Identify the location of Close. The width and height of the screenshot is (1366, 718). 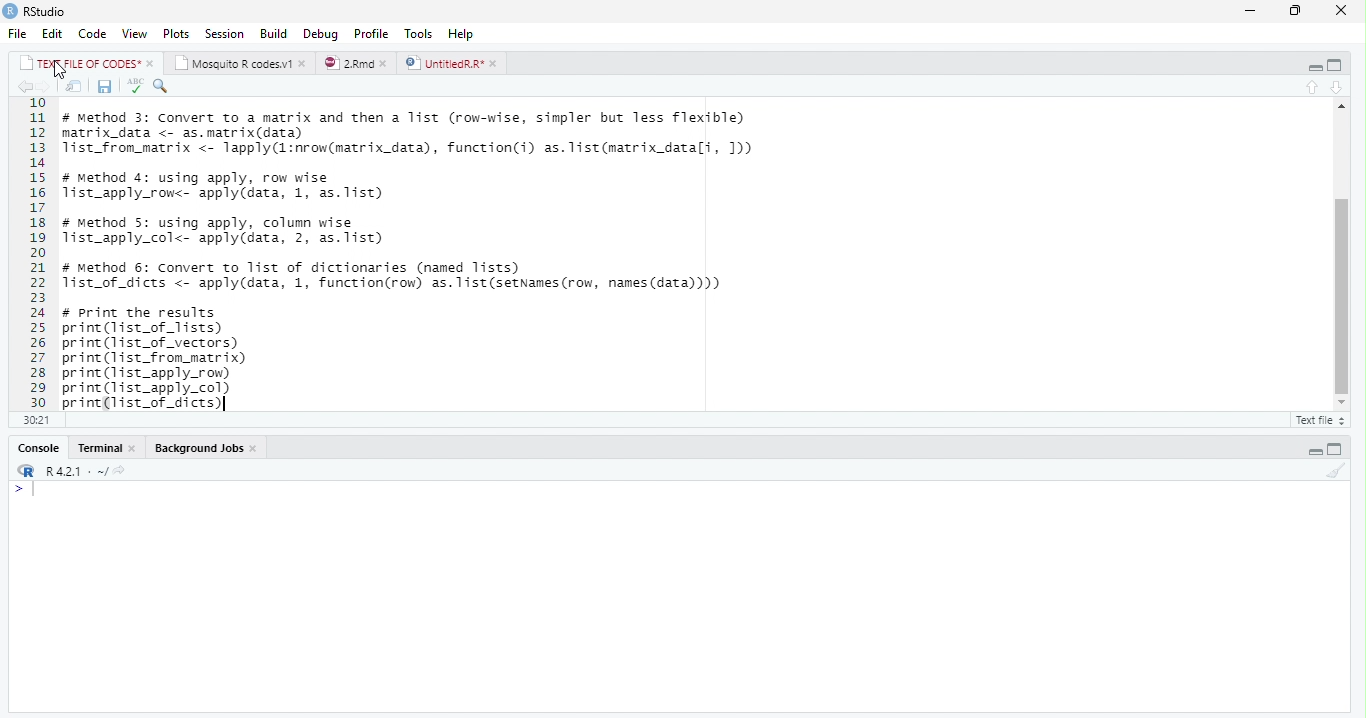
(1342, 10).